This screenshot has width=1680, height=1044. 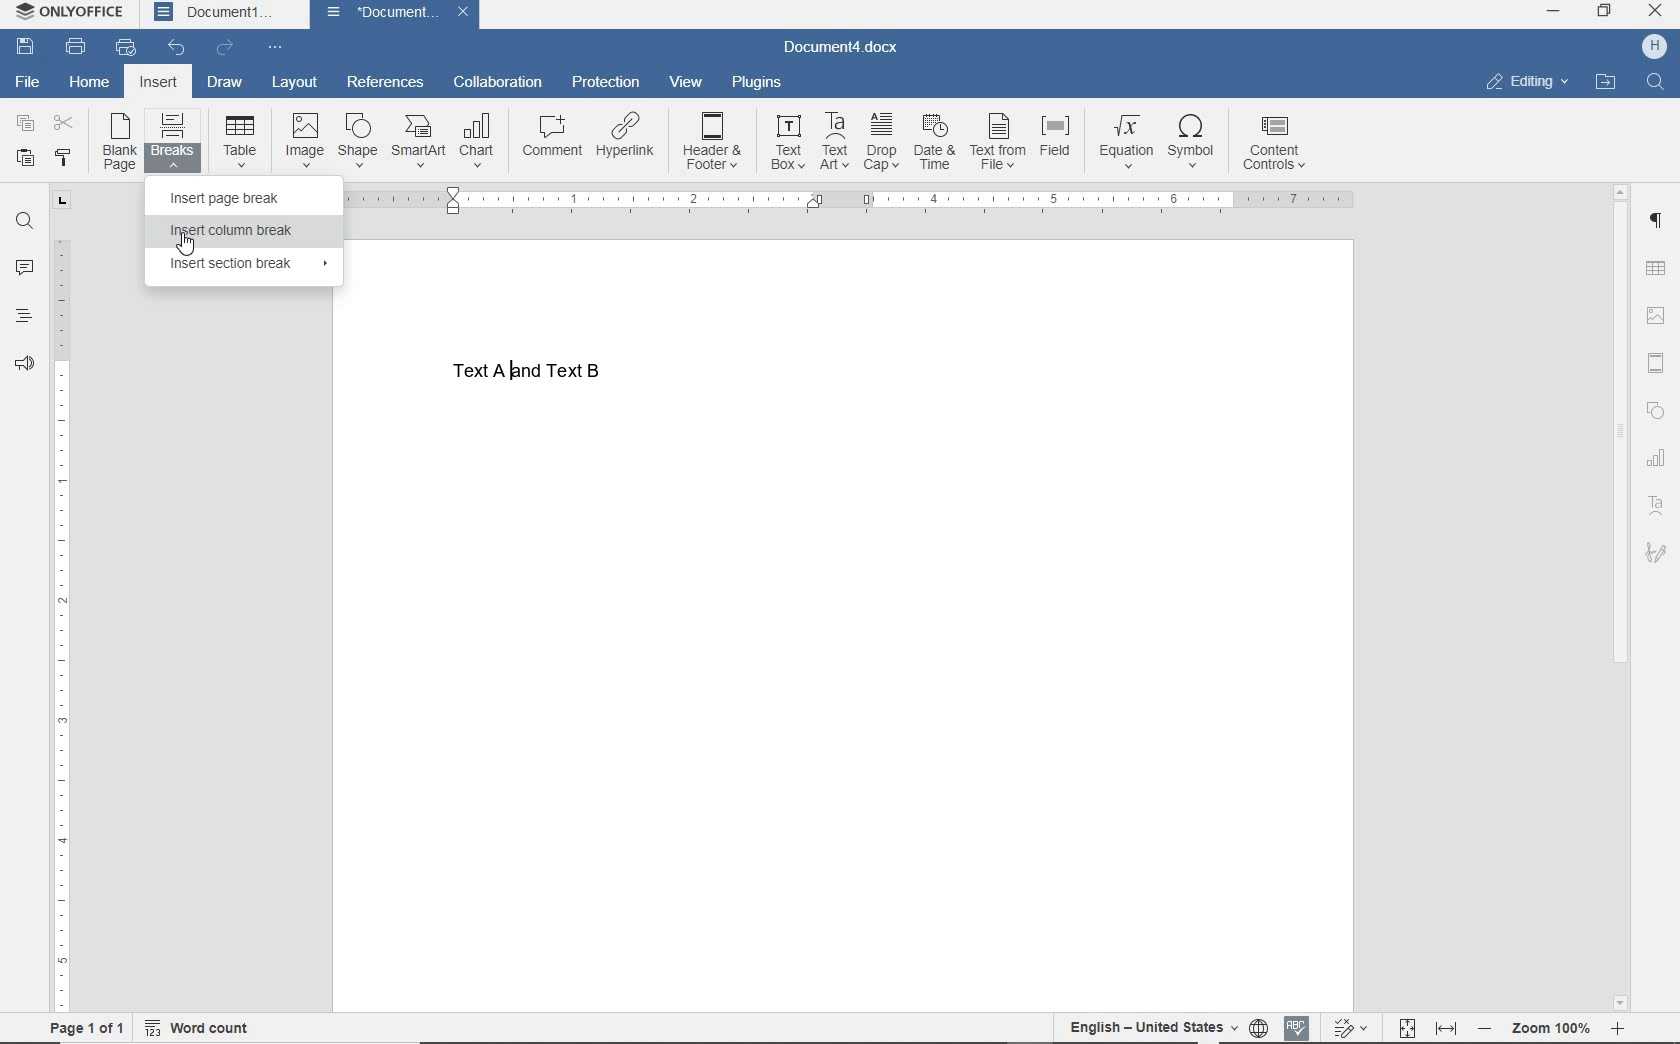 I want to click on EQUATION, so click(x=1124, y=141).